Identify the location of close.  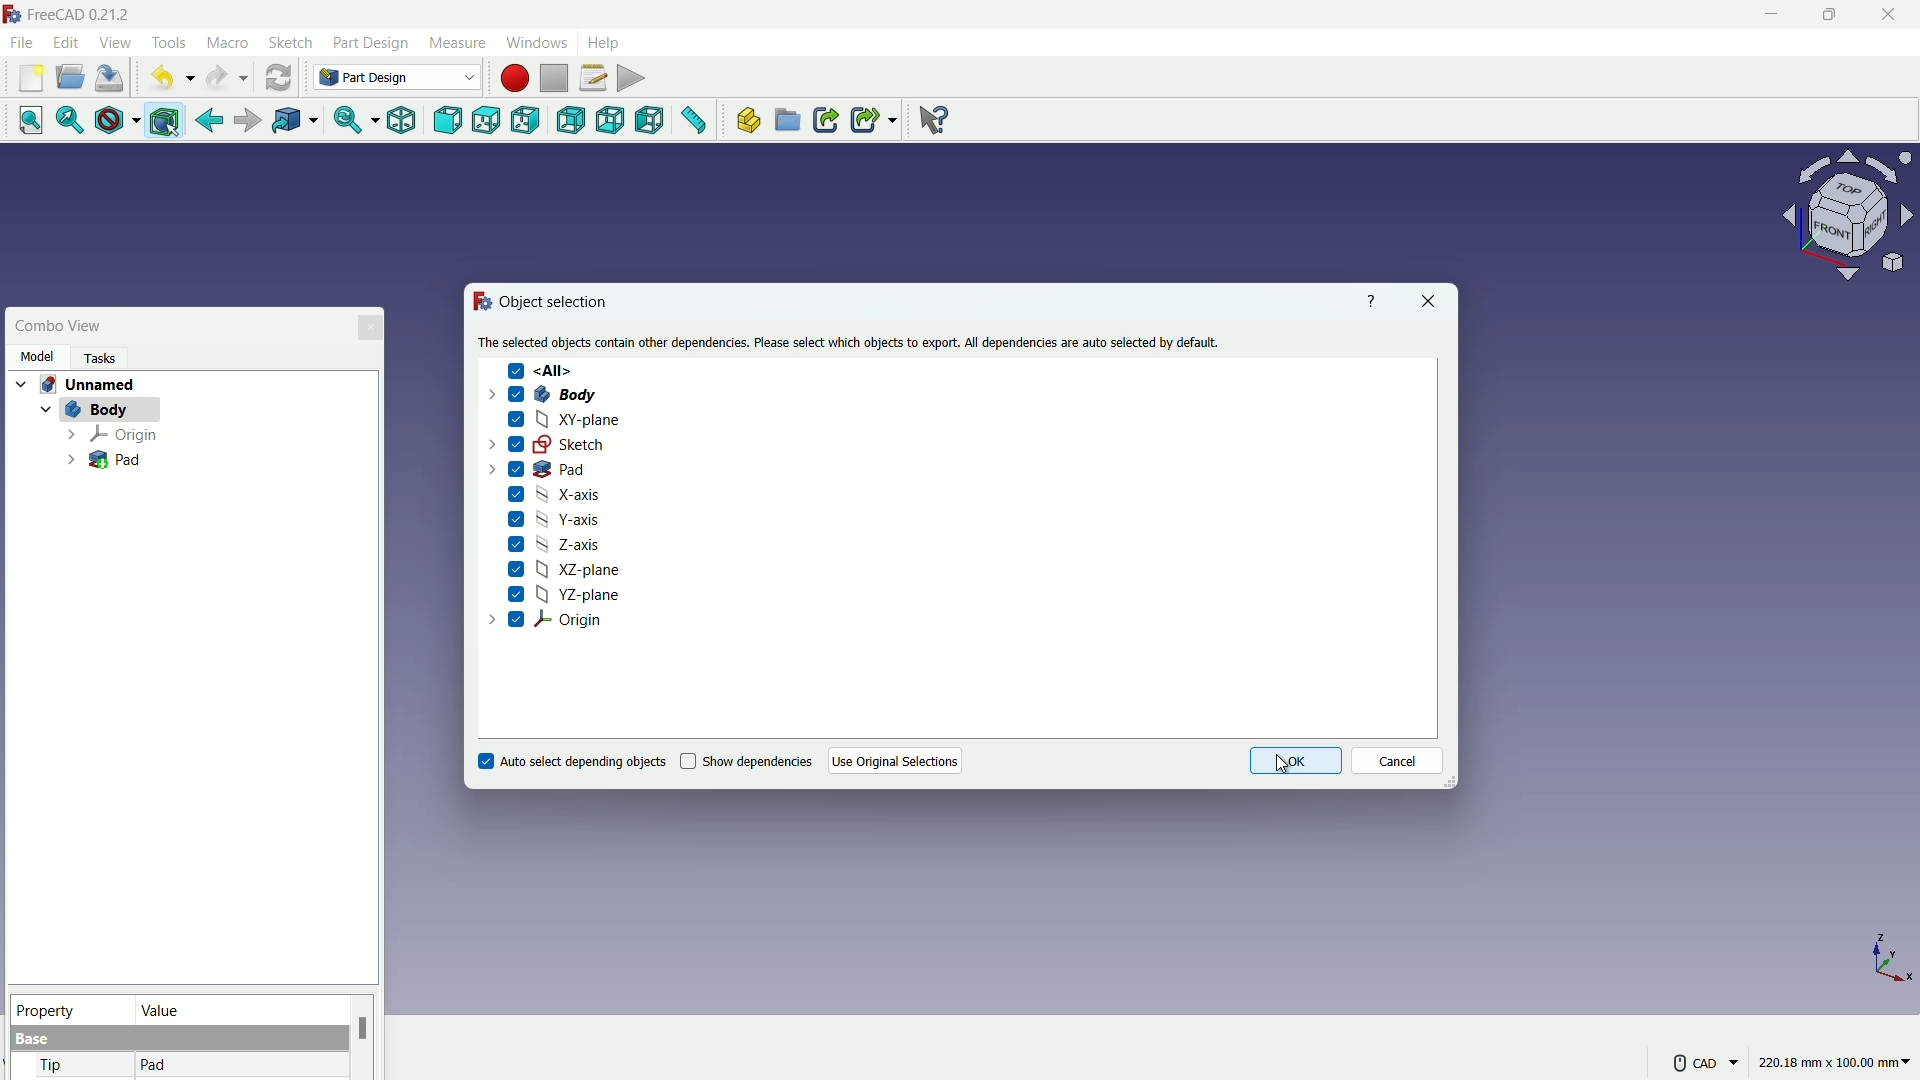
(1414, 302).